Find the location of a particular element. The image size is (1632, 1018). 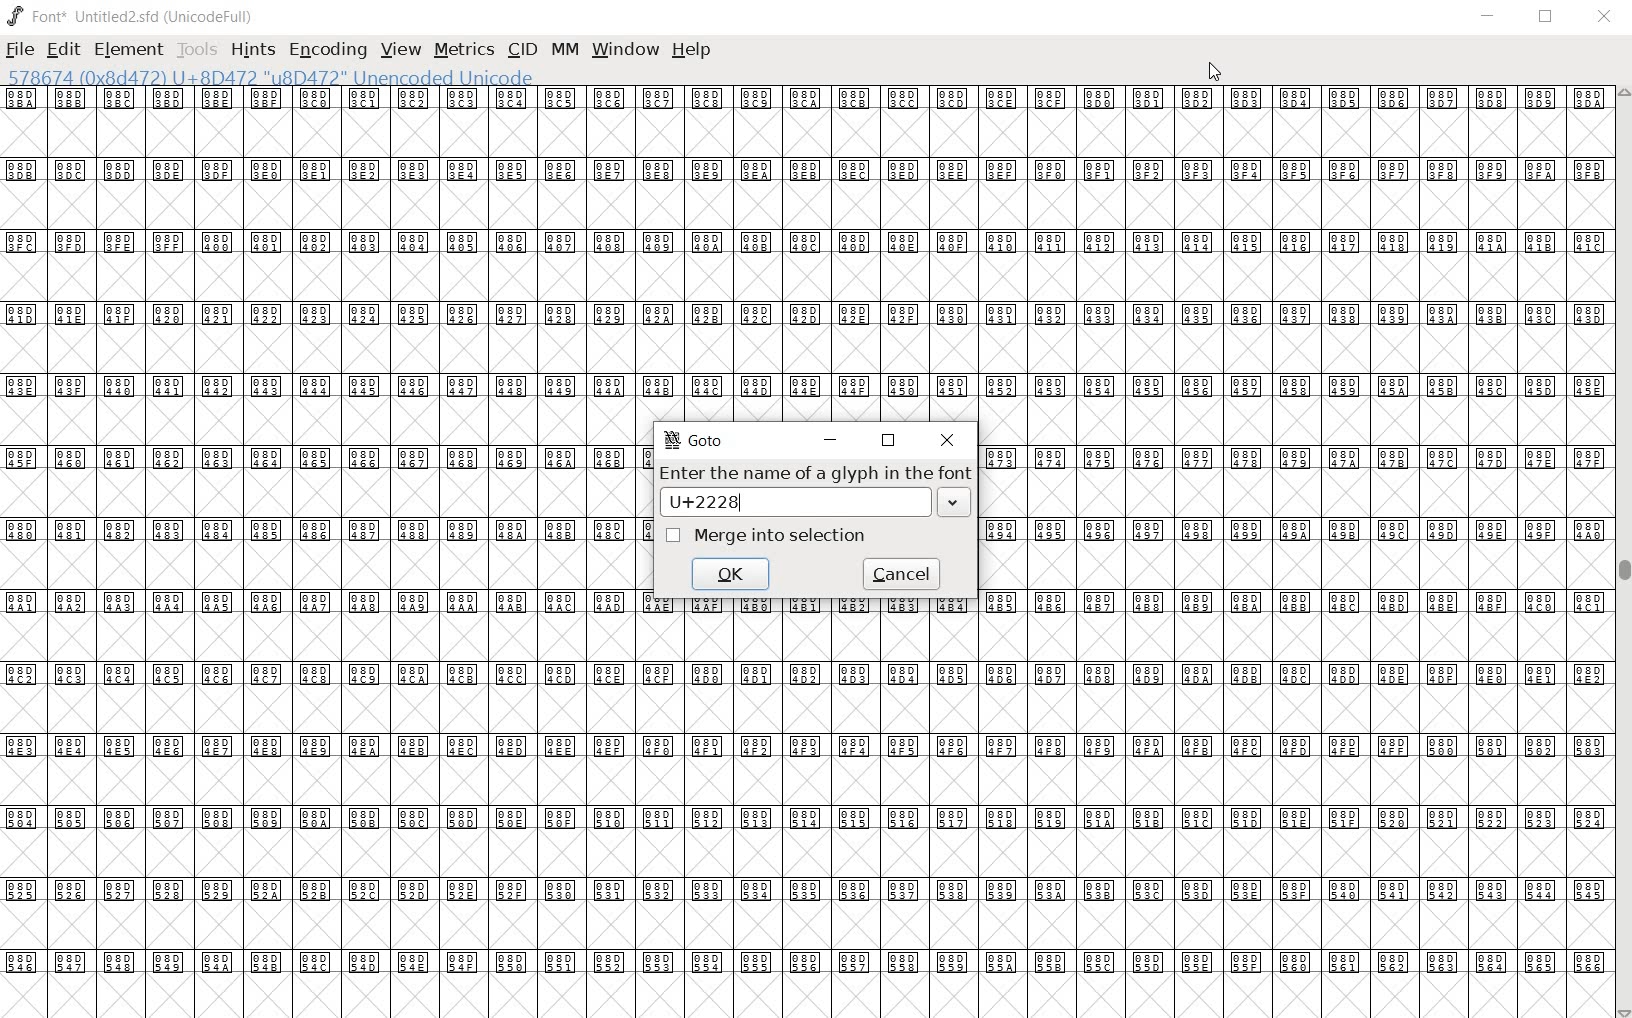

view is located at coordinates (401, 50).